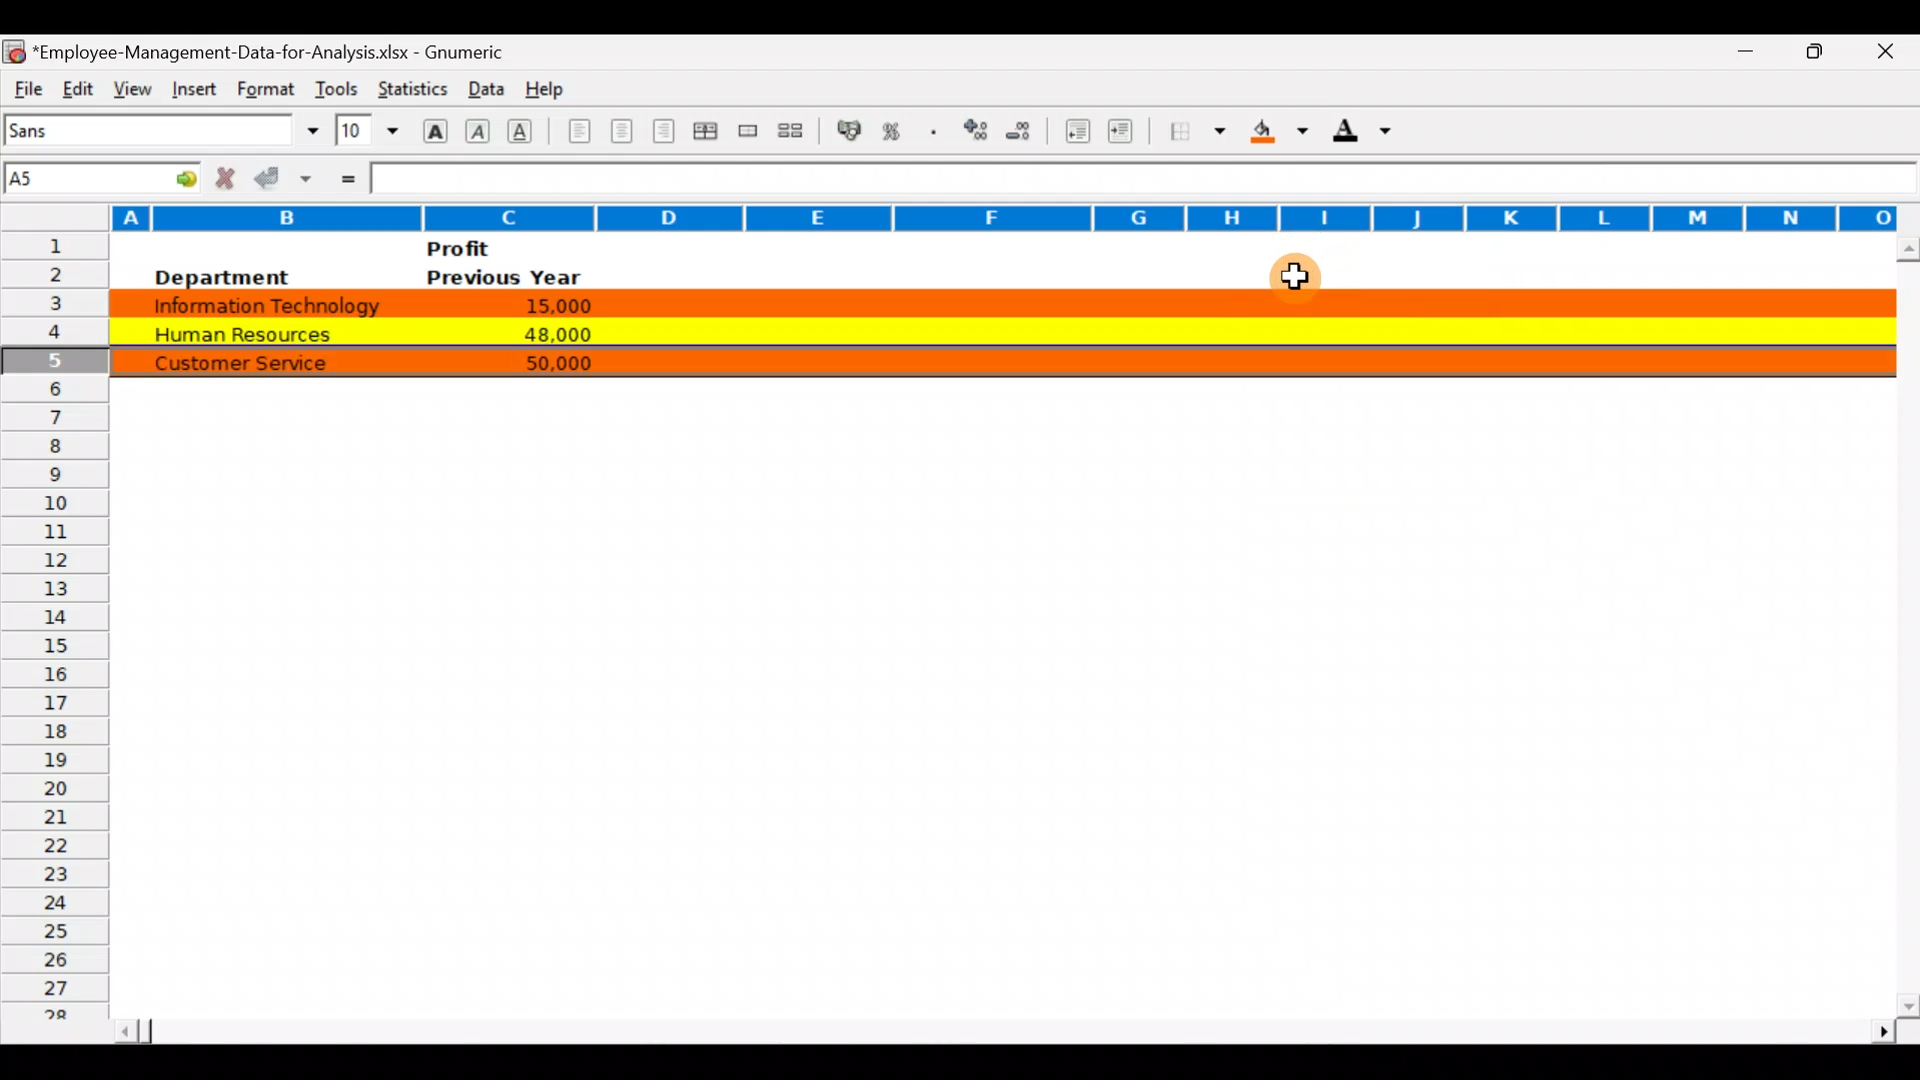 The height and width of the screenshot is (1080, 1920). Describe the element at coordinates (709, 134) in the screenshot. I see `Centre horizontally across the selection` at that location.